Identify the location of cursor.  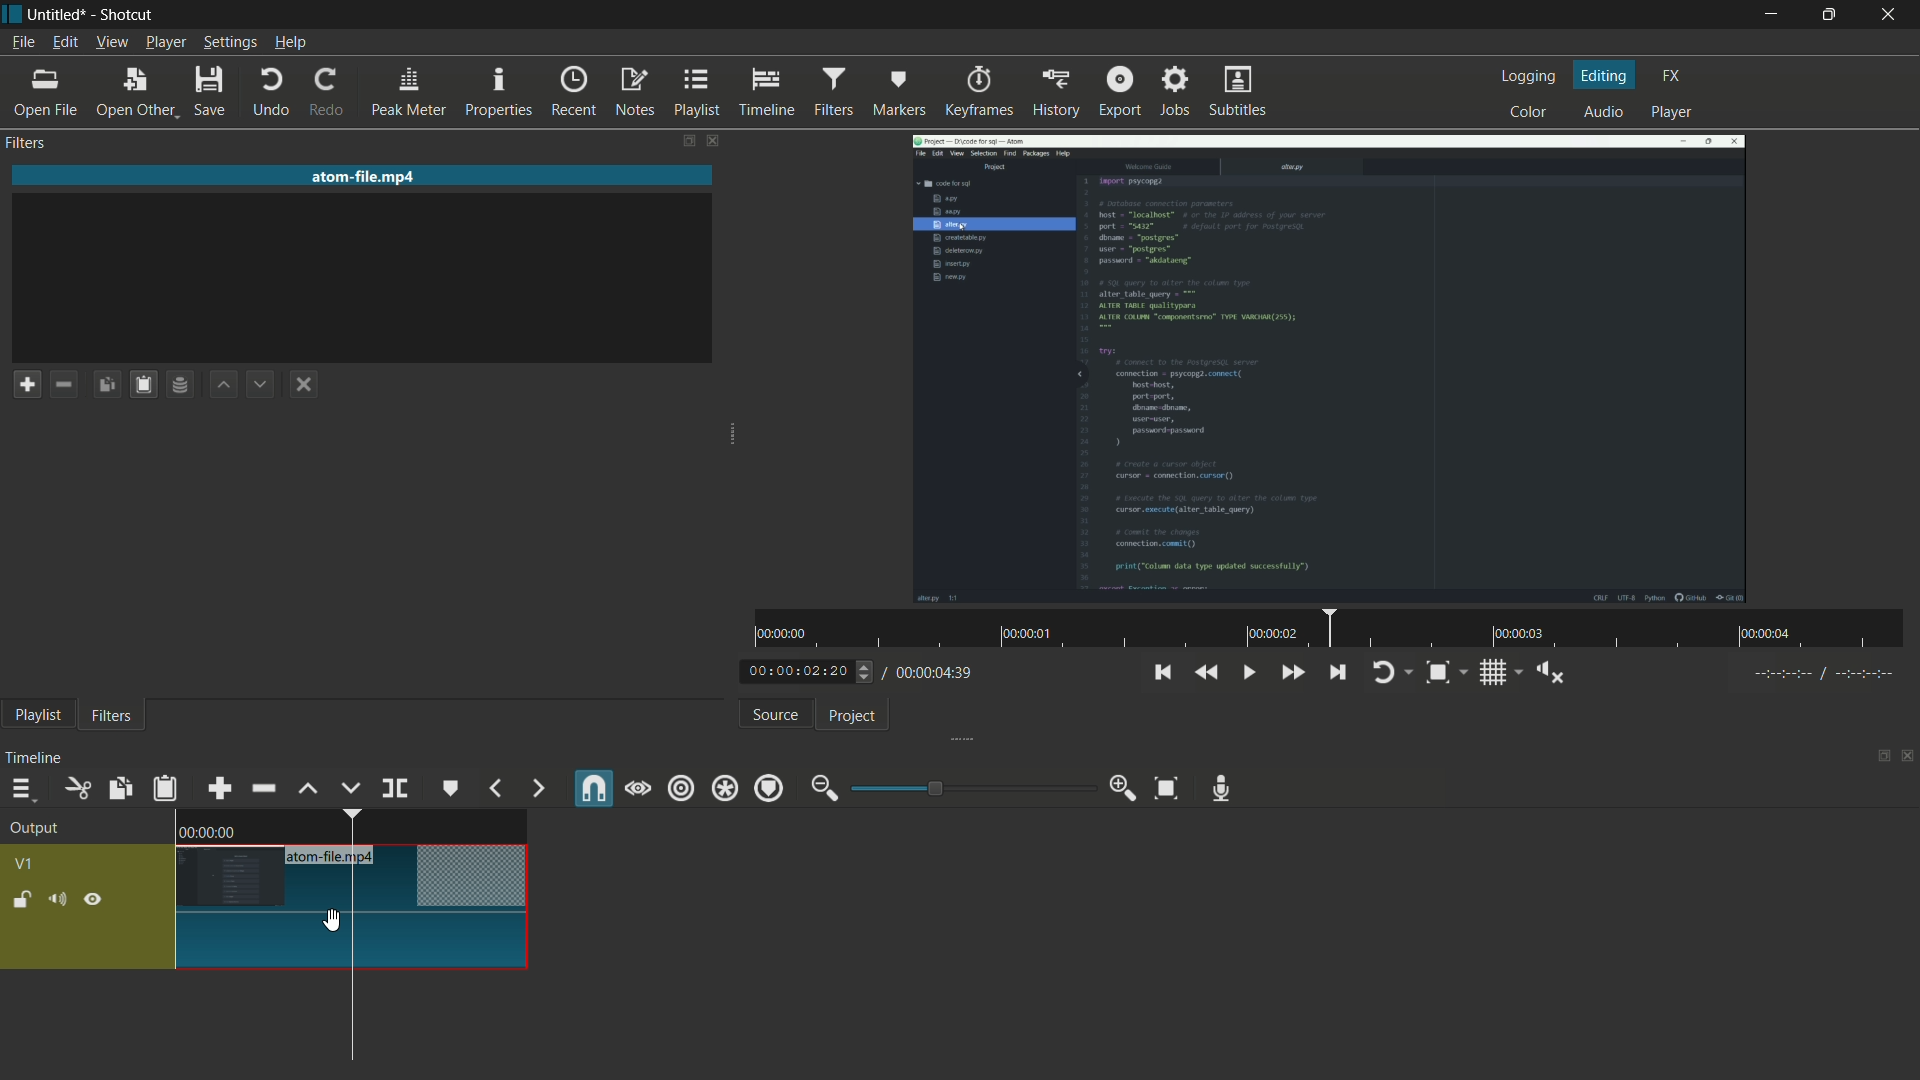
(332, 921).